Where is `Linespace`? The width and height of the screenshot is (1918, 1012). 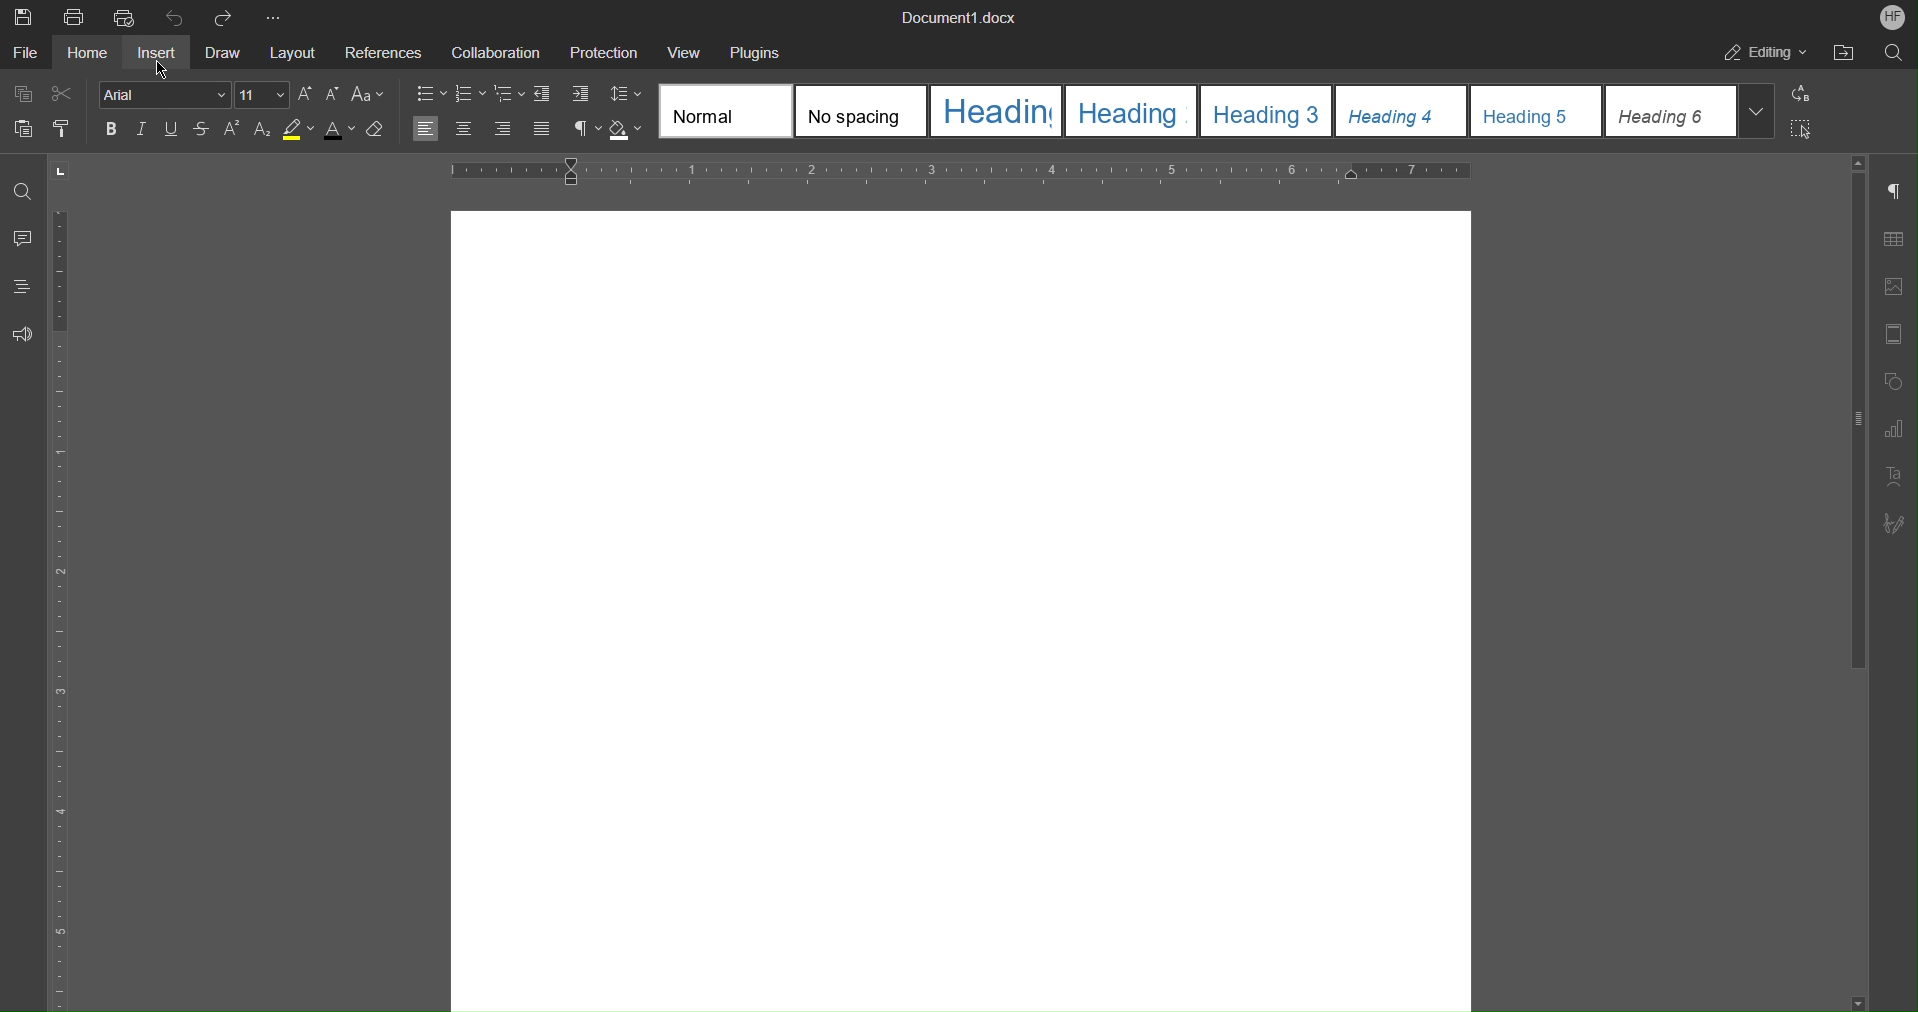 Linespace is located at coordinates (626, 97).